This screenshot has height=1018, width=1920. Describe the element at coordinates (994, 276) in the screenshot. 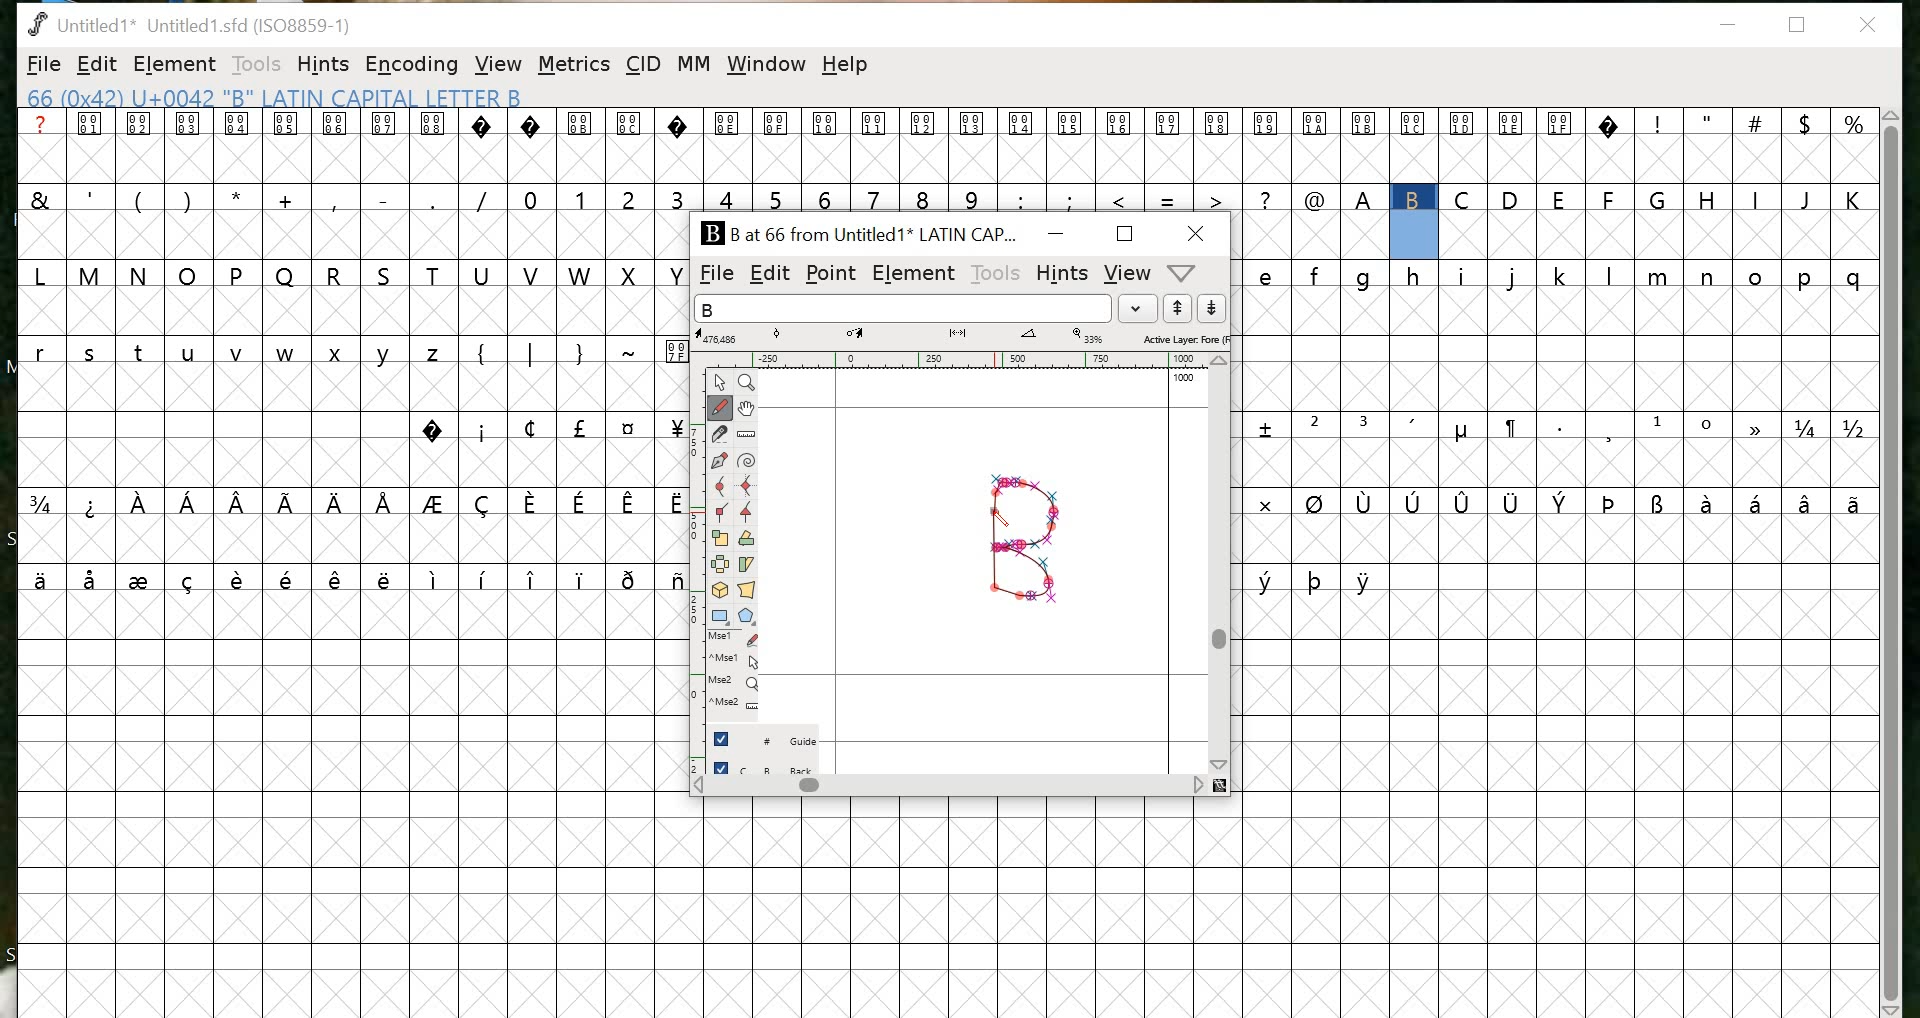

I see `TOOLS` at that location.